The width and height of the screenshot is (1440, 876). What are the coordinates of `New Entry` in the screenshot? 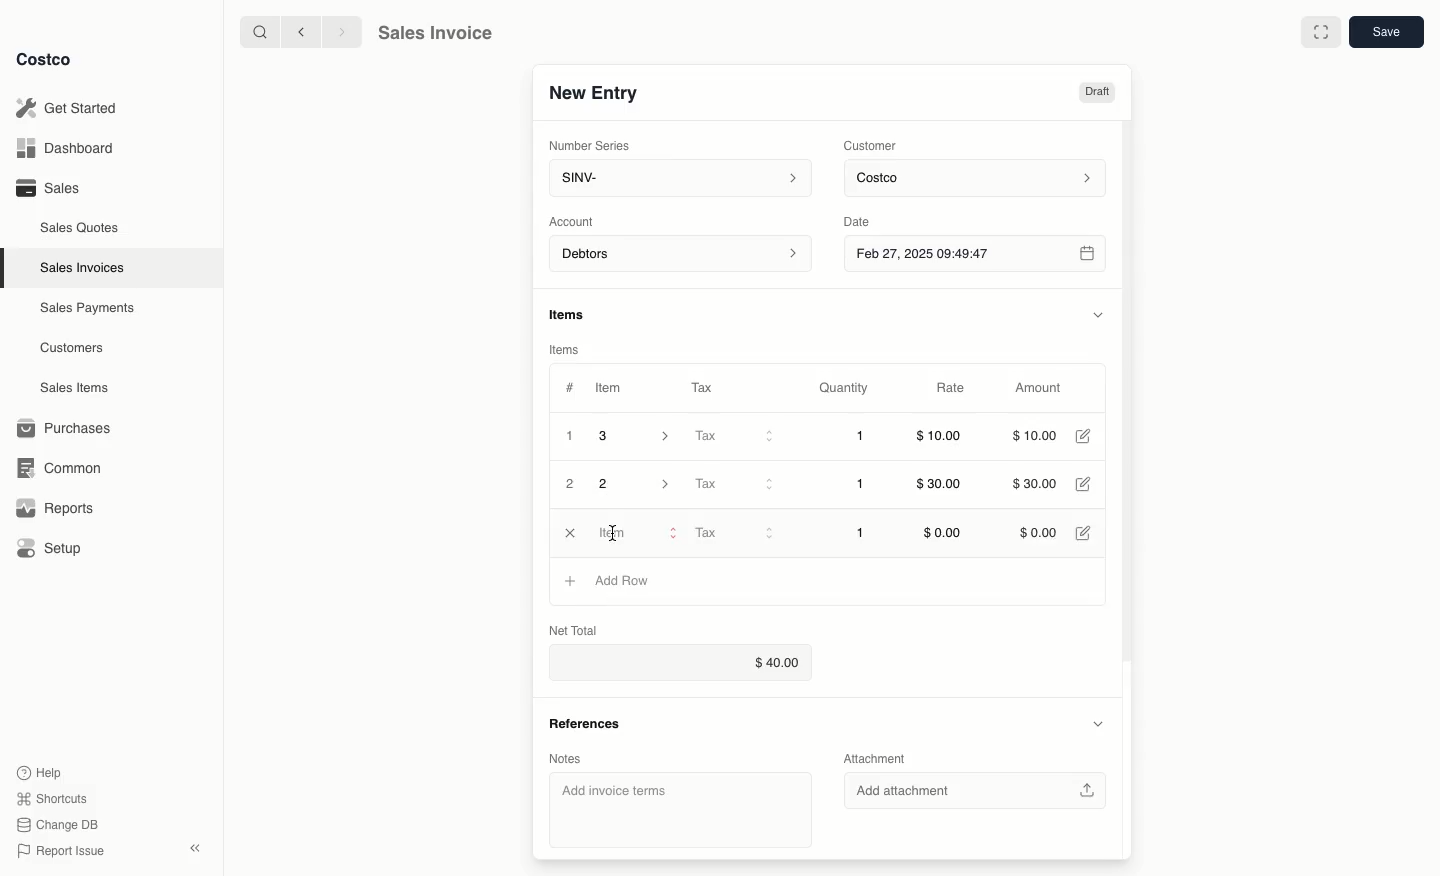 It's located at (593, 93).